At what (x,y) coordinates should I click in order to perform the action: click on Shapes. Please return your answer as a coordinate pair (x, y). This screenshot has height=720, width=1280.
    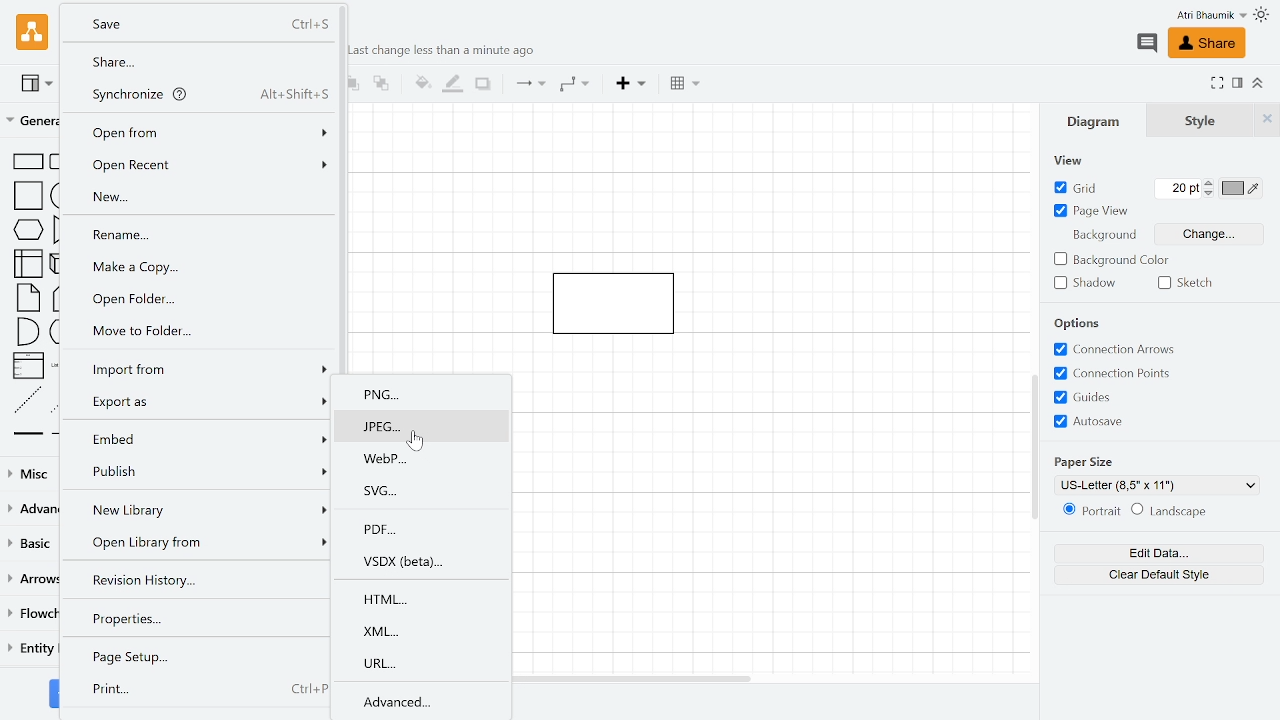
    Looking at the image, I should click on (30, 295).